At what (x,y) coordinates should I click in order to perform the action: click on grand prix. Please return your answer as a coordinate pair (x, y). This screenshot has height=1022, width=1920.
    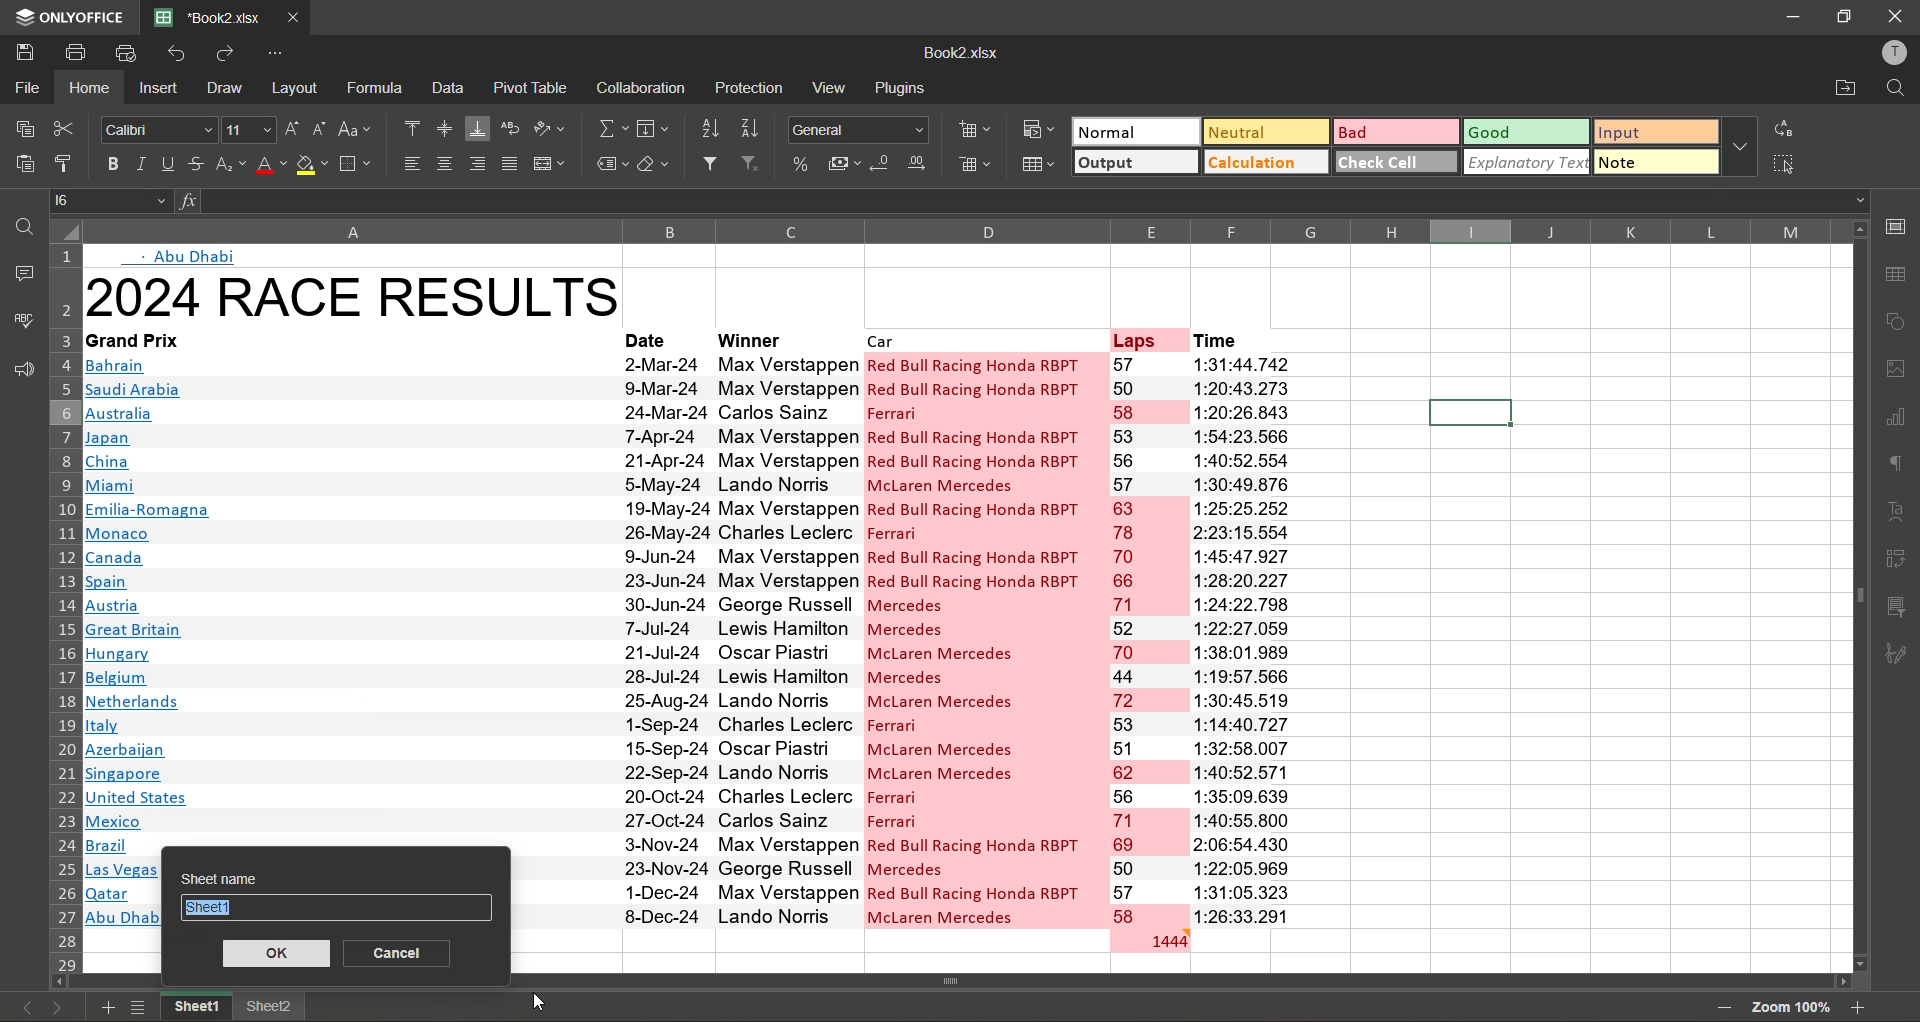
    Looking at the image, I should click on (161, 339).